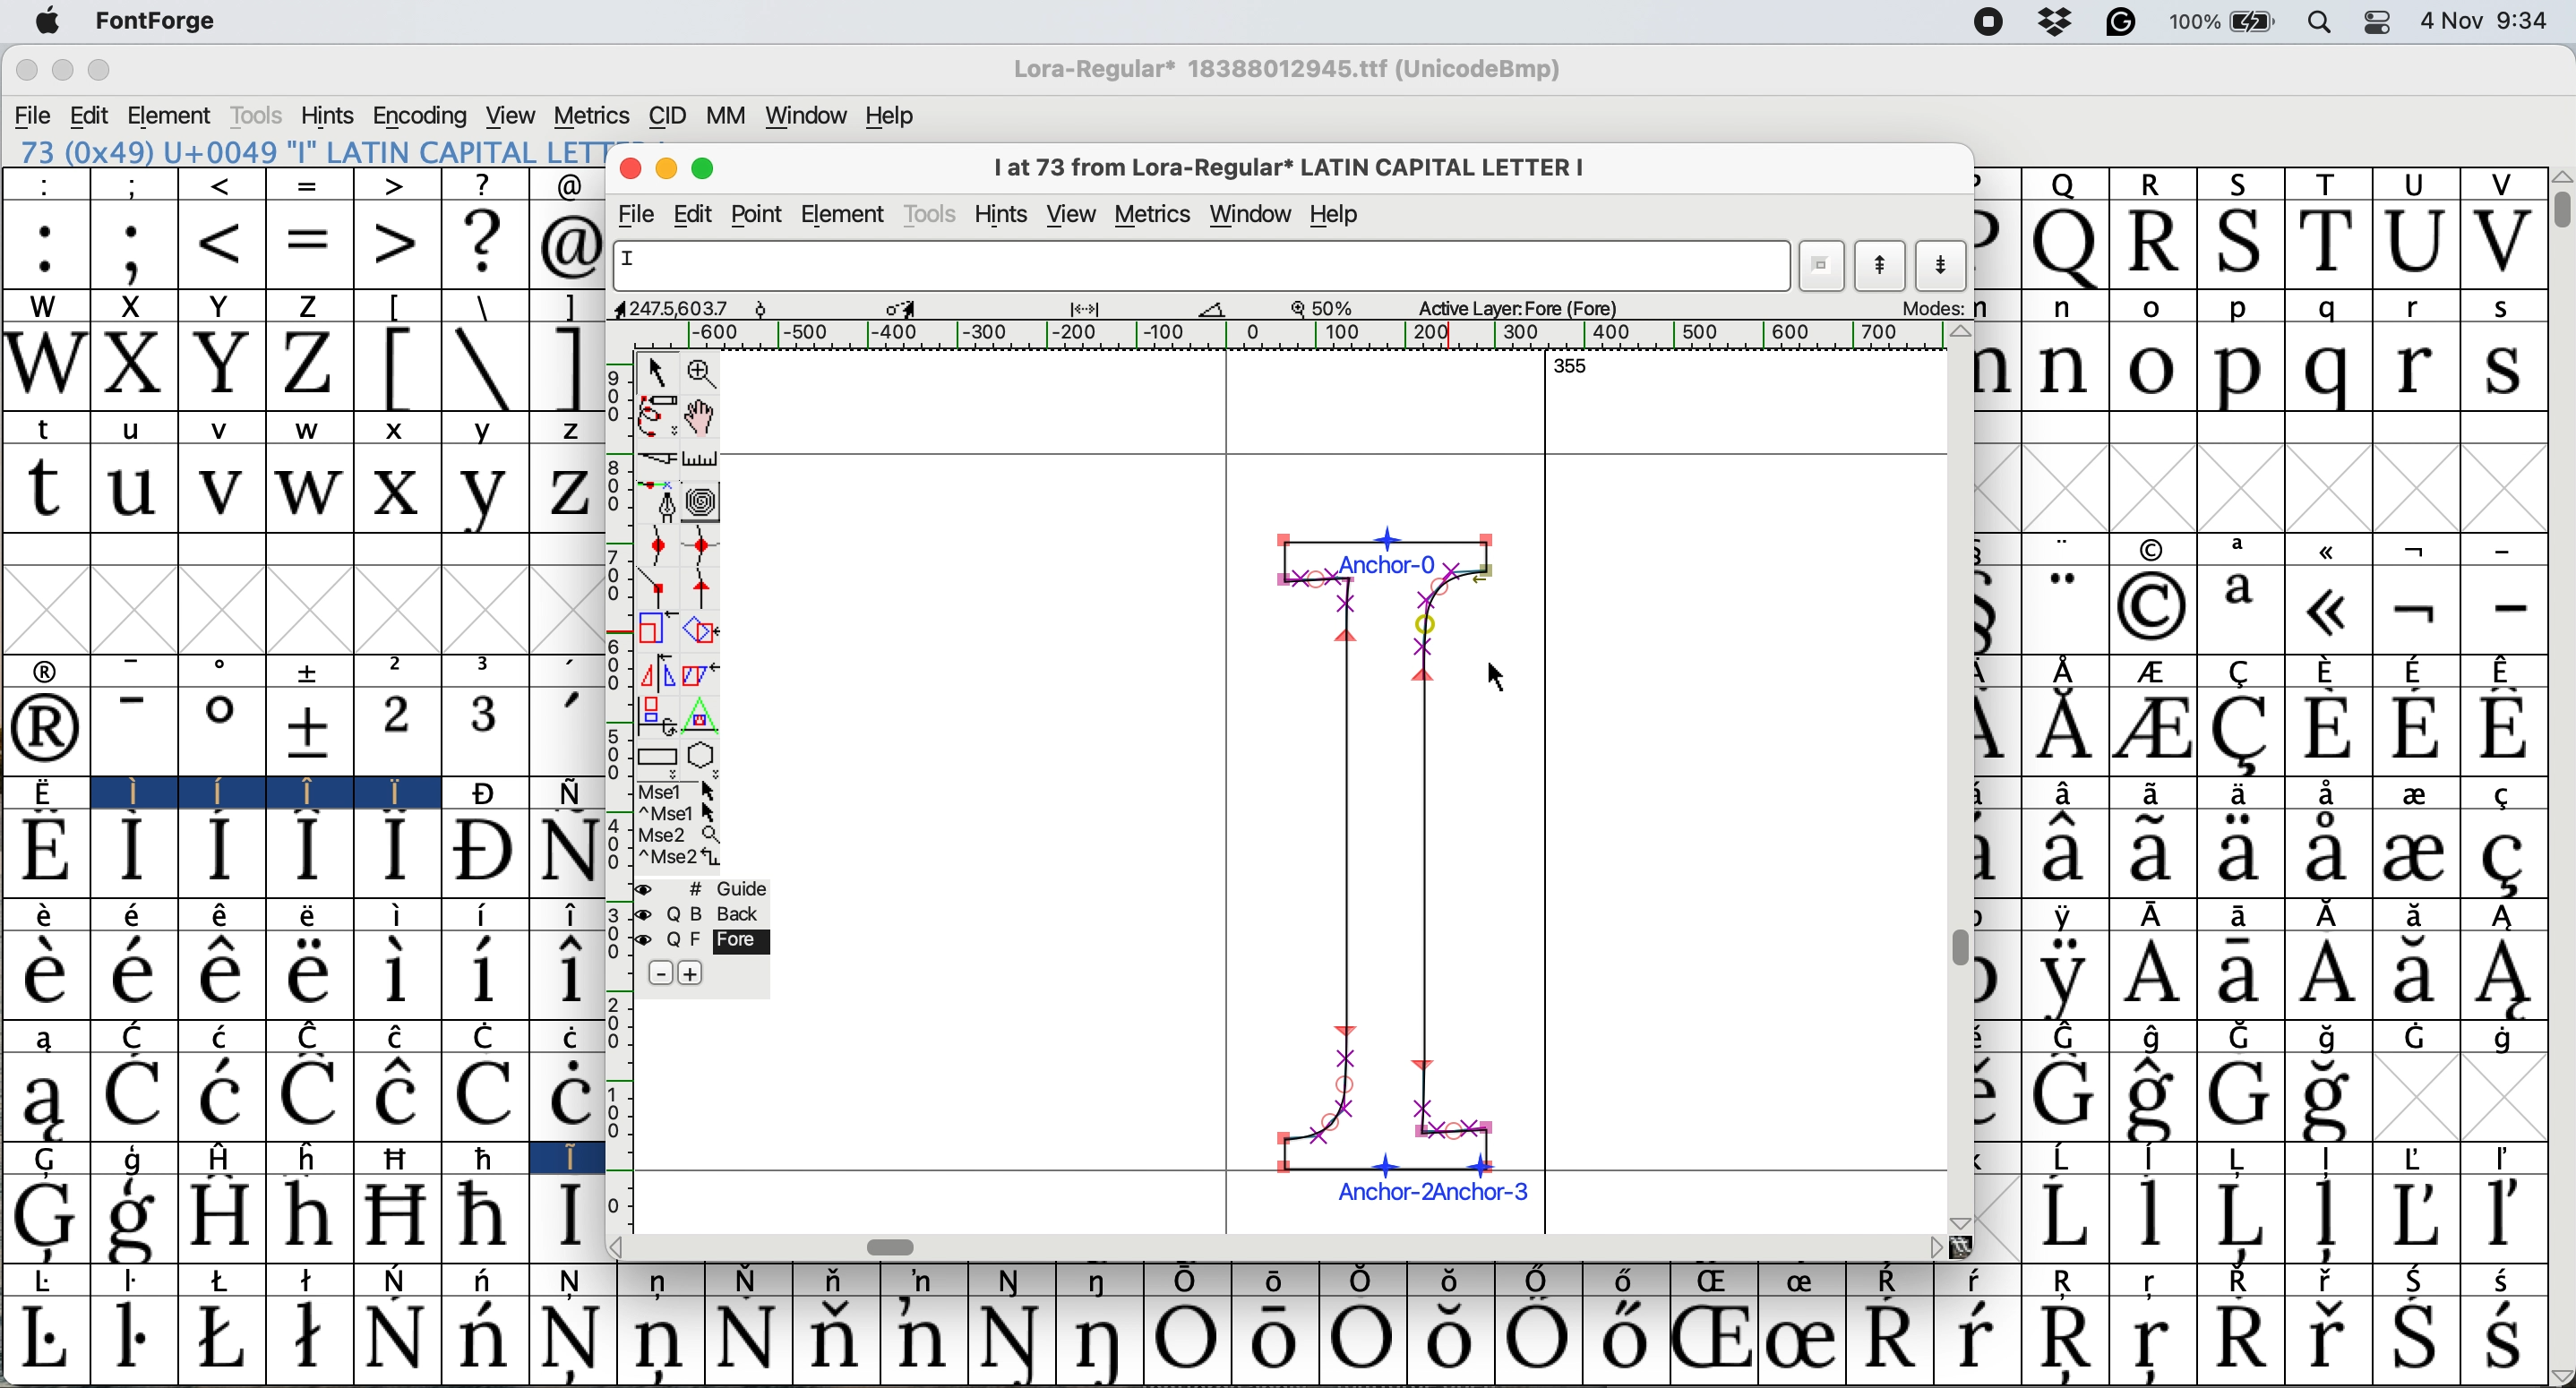 This screenshot has width=2576, height=1388. What do you see at coordinates (663, 169) in the screenshot?
I see `minimise` at bounding box center [663, 169].